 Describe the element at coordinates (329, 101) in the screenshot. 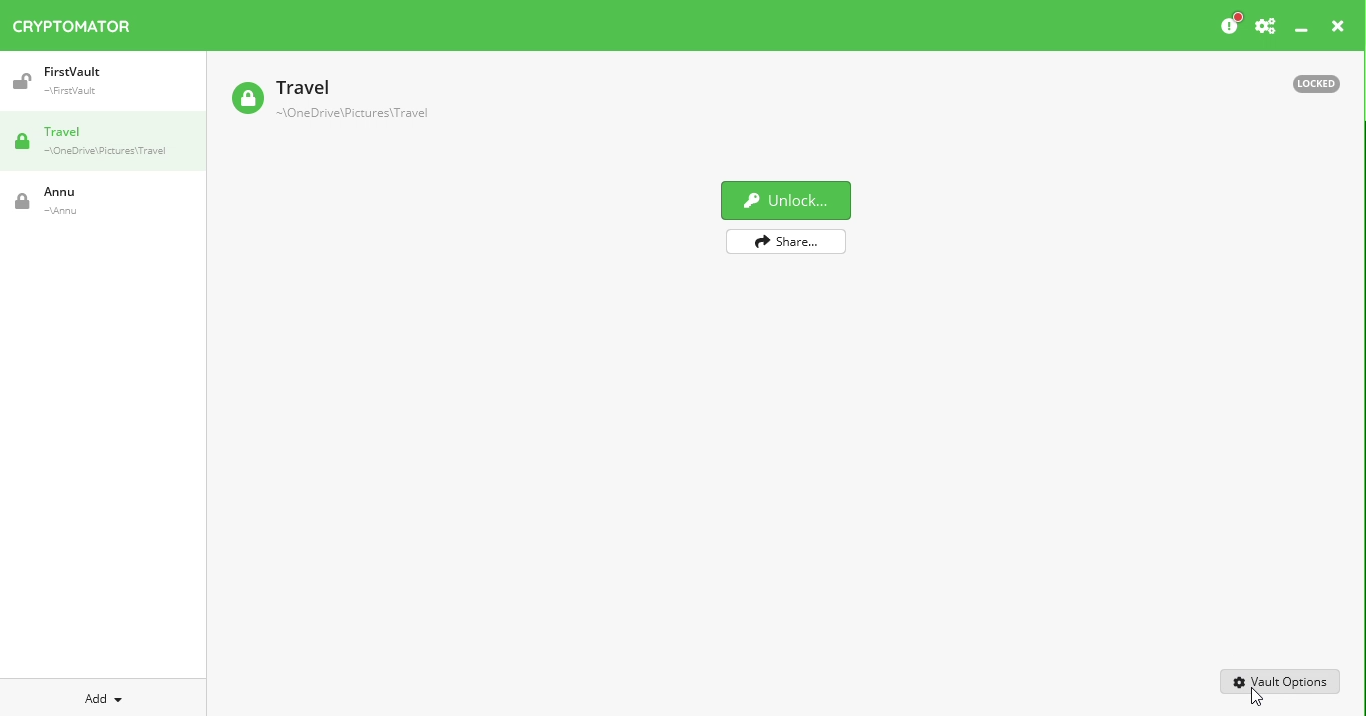

I see `Vault` at that location.